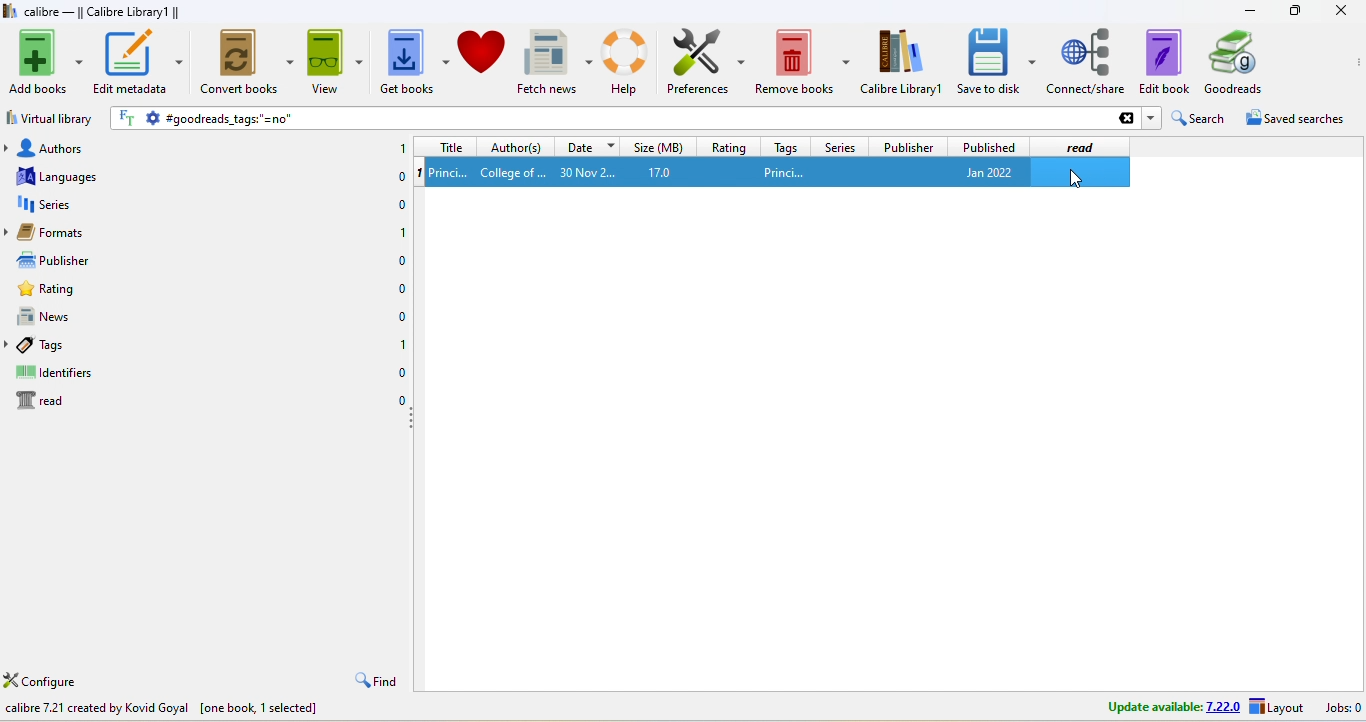  Describe the element at coordinates (802, 61) in the screenshot. I see `remove books` at that location.